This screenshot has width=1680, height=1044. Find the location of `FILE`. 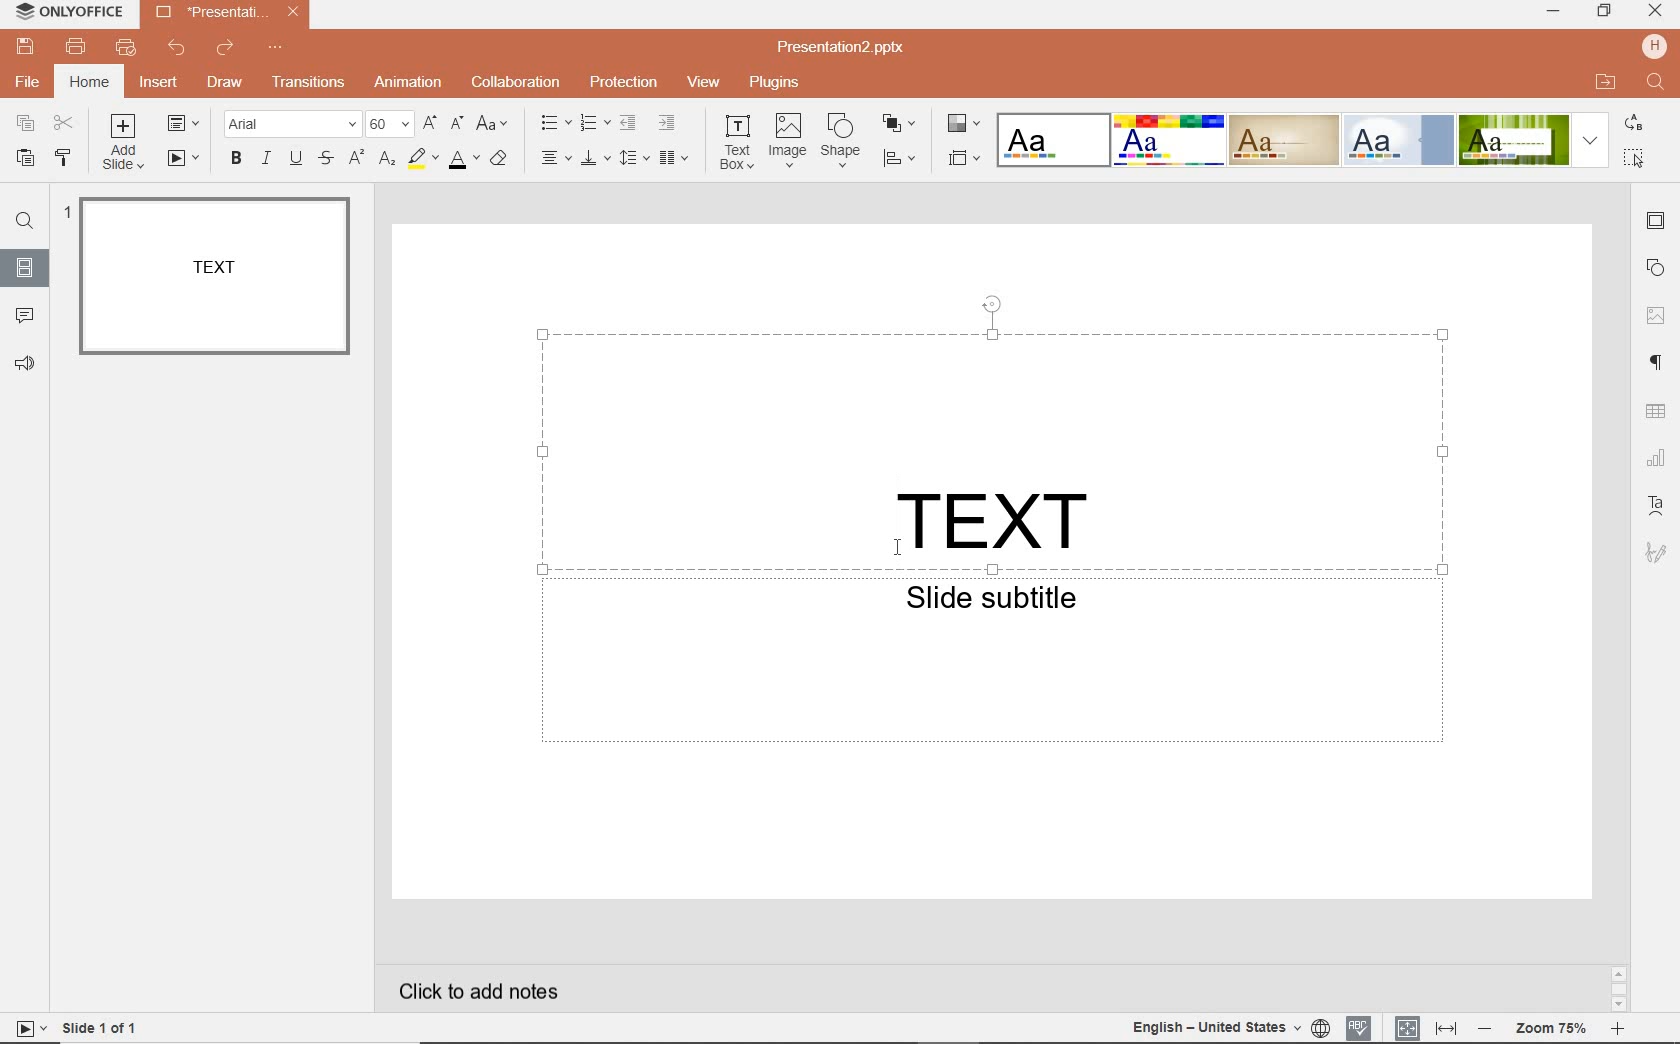

FILE is located at coordinates (28, 84).